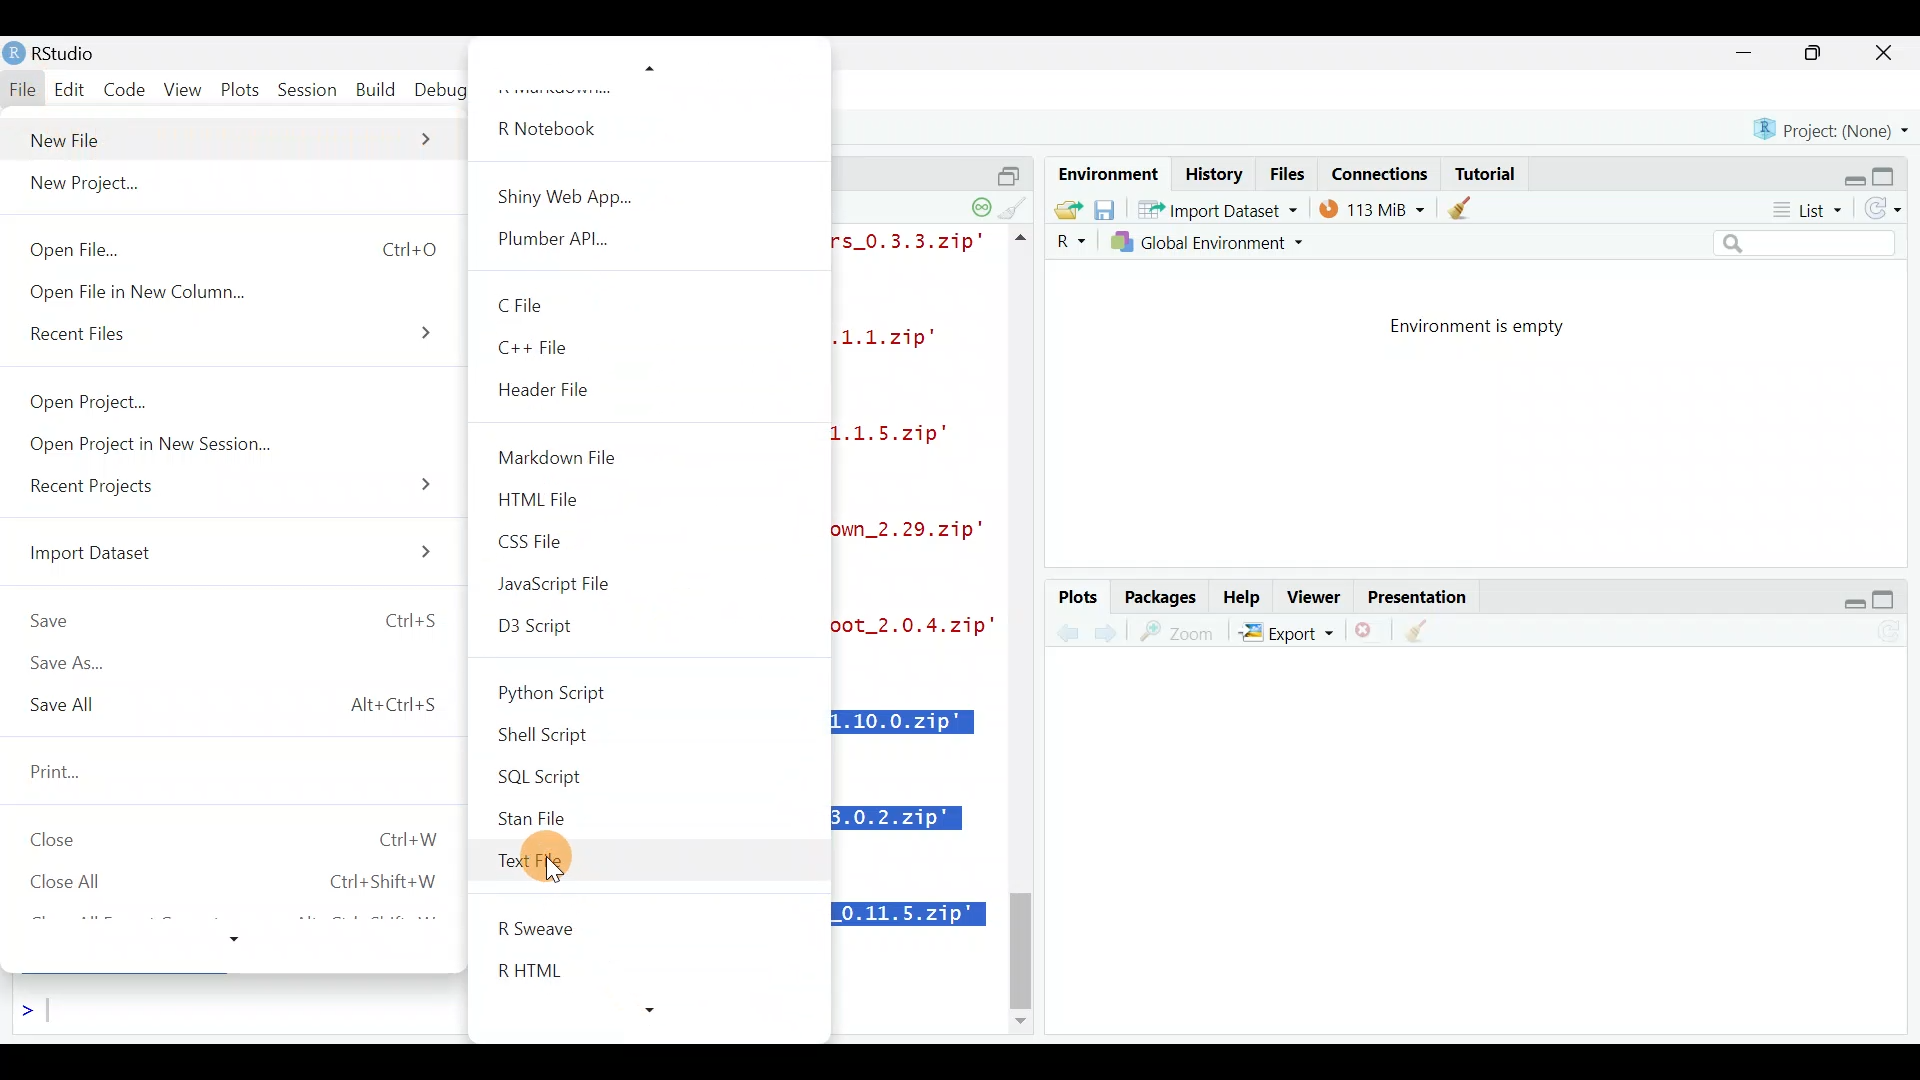  I want to click on Global Environment, so click(1223, 242).